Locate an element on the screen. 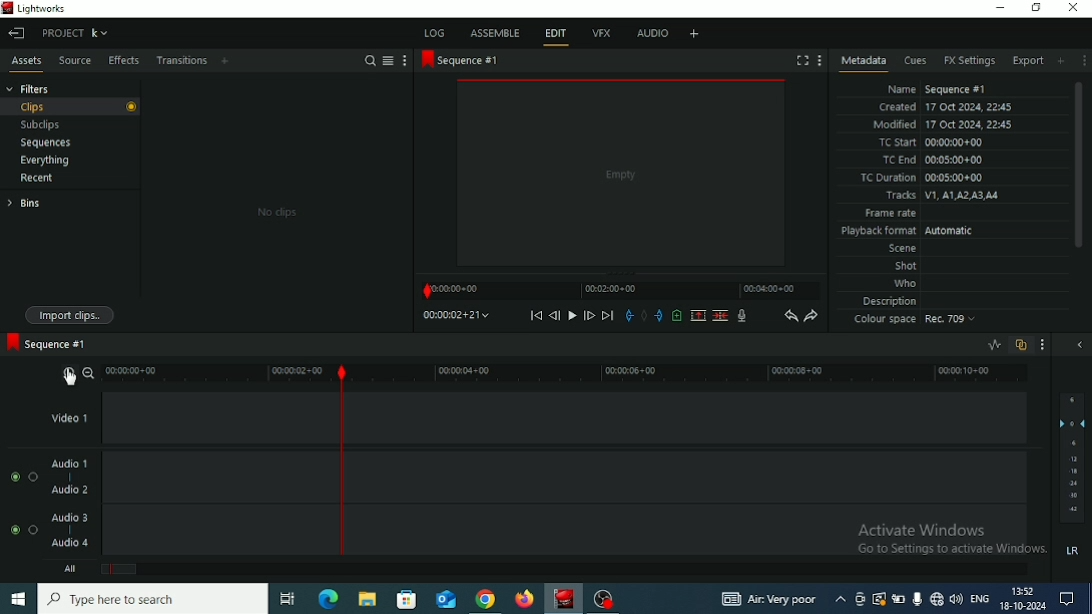  Close is located at coordinates (1074, 8).